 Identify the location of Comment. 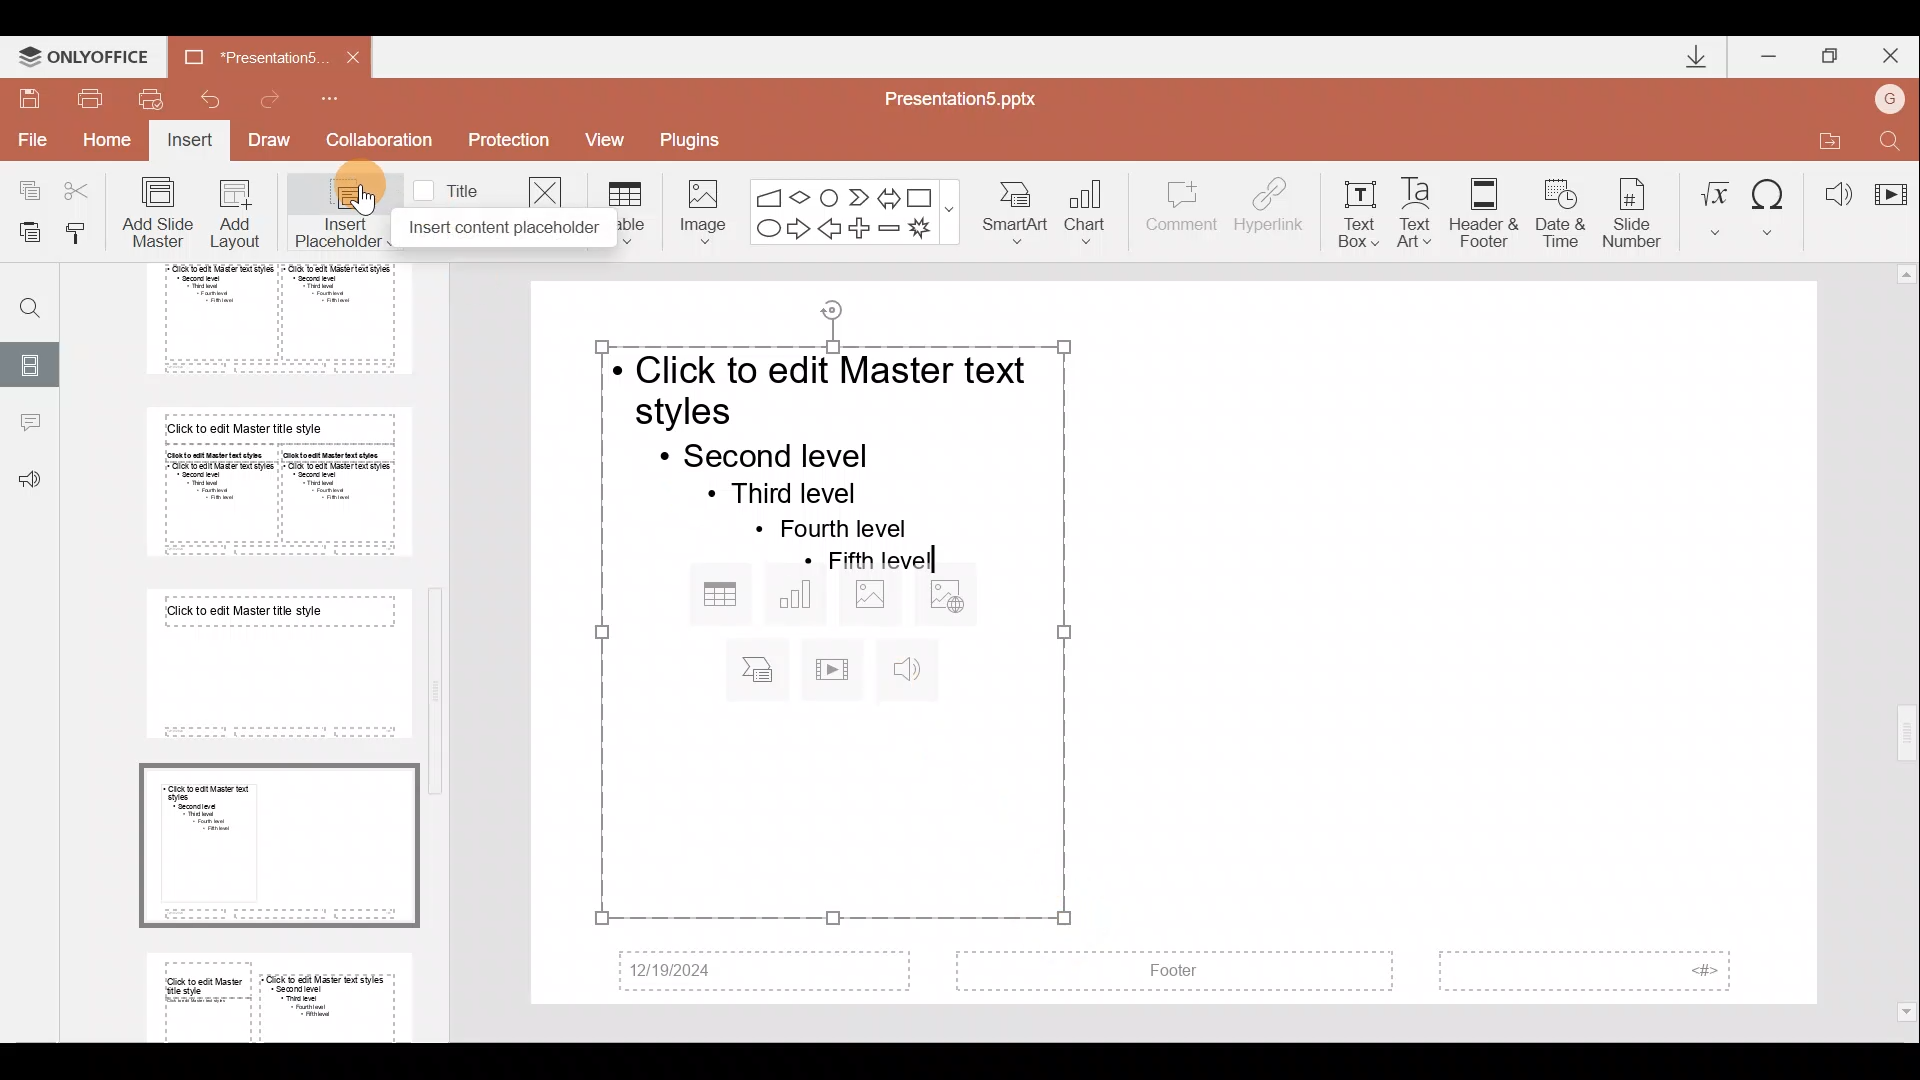
(1182, 215).